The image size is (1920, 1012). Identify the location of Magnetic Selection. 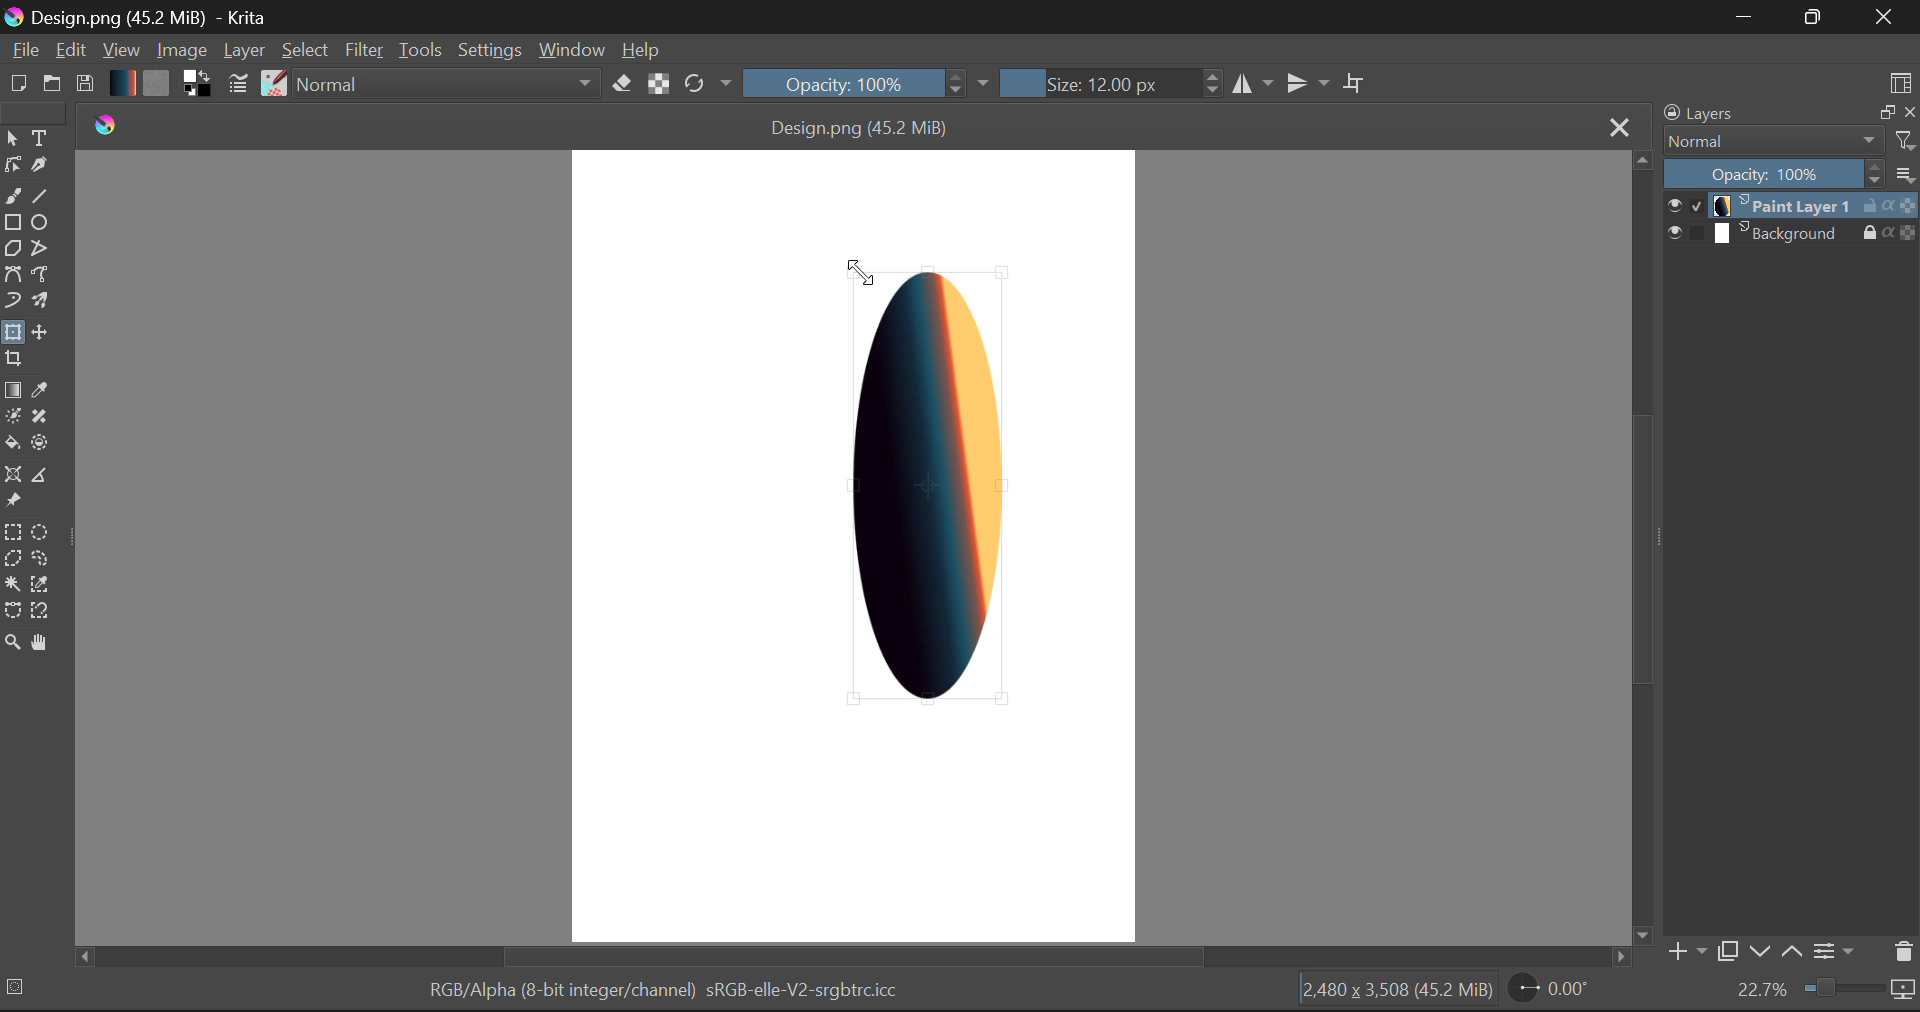
(41, 613).